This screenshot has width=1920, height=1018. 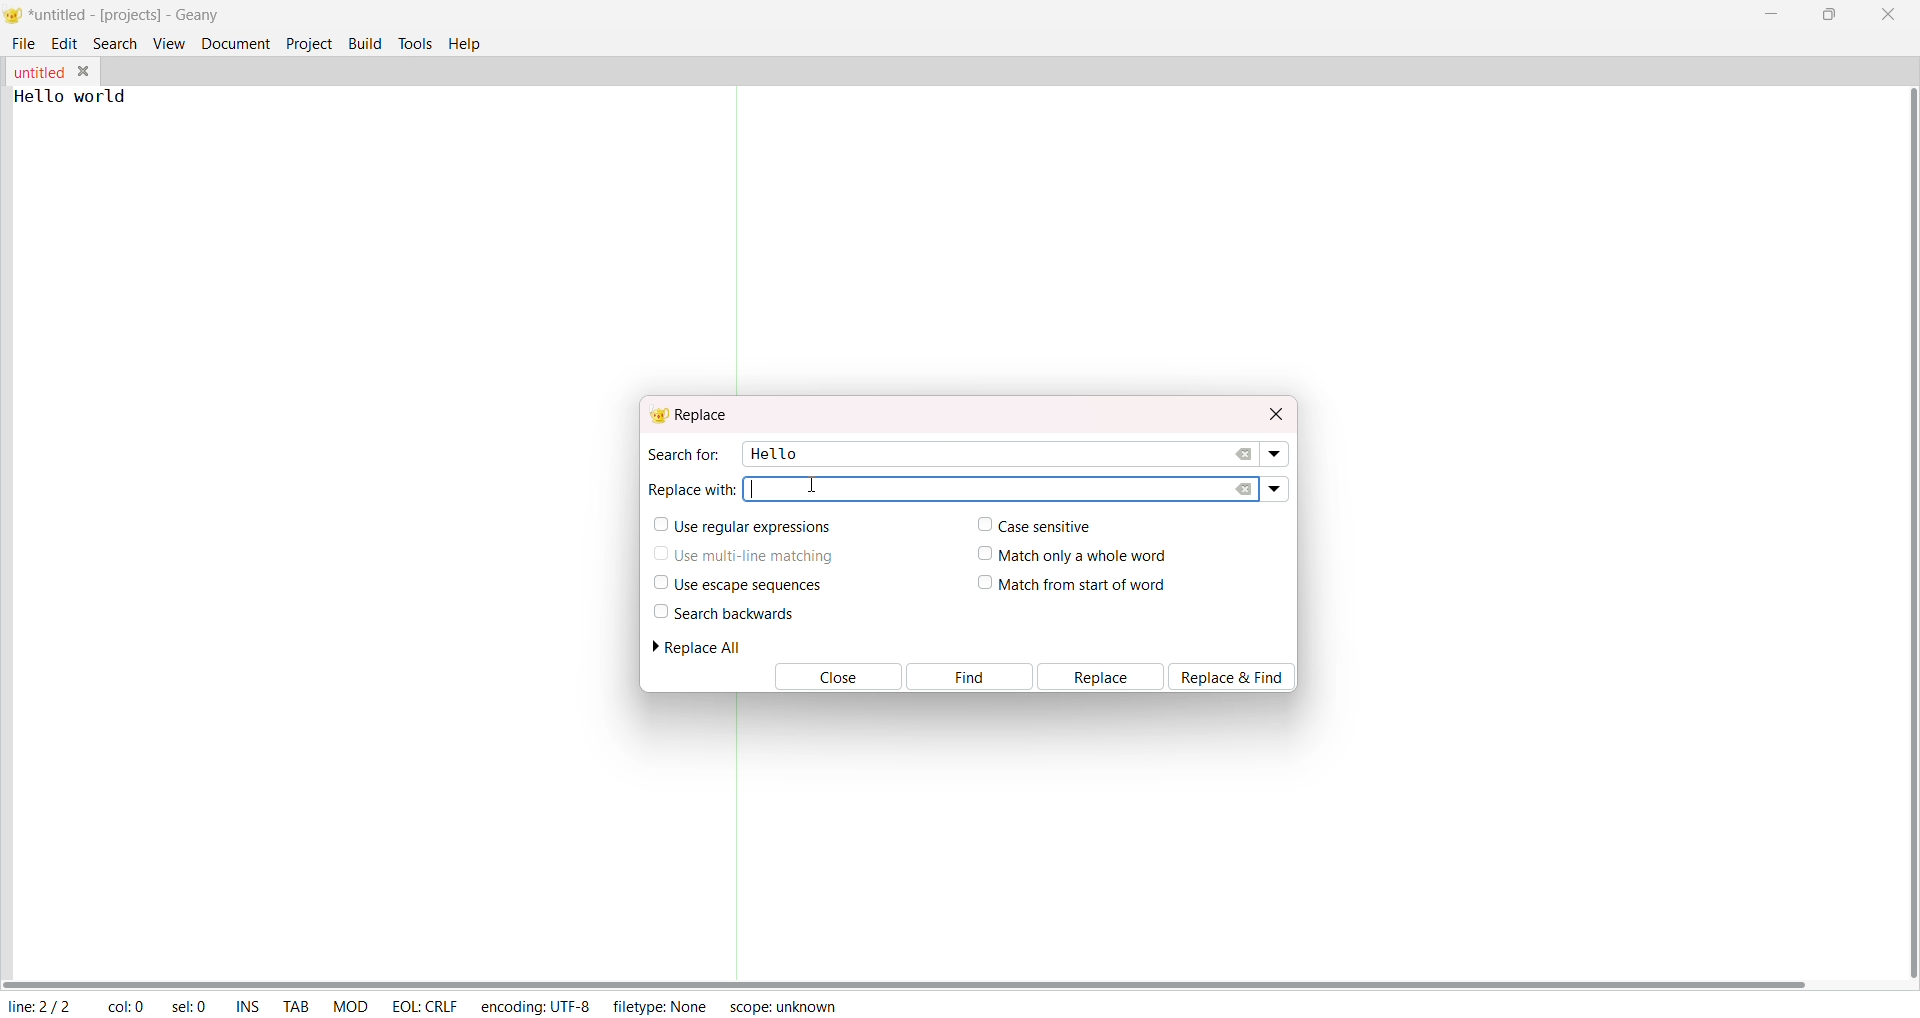 I want to click on hello, so click(x=771, y=452).